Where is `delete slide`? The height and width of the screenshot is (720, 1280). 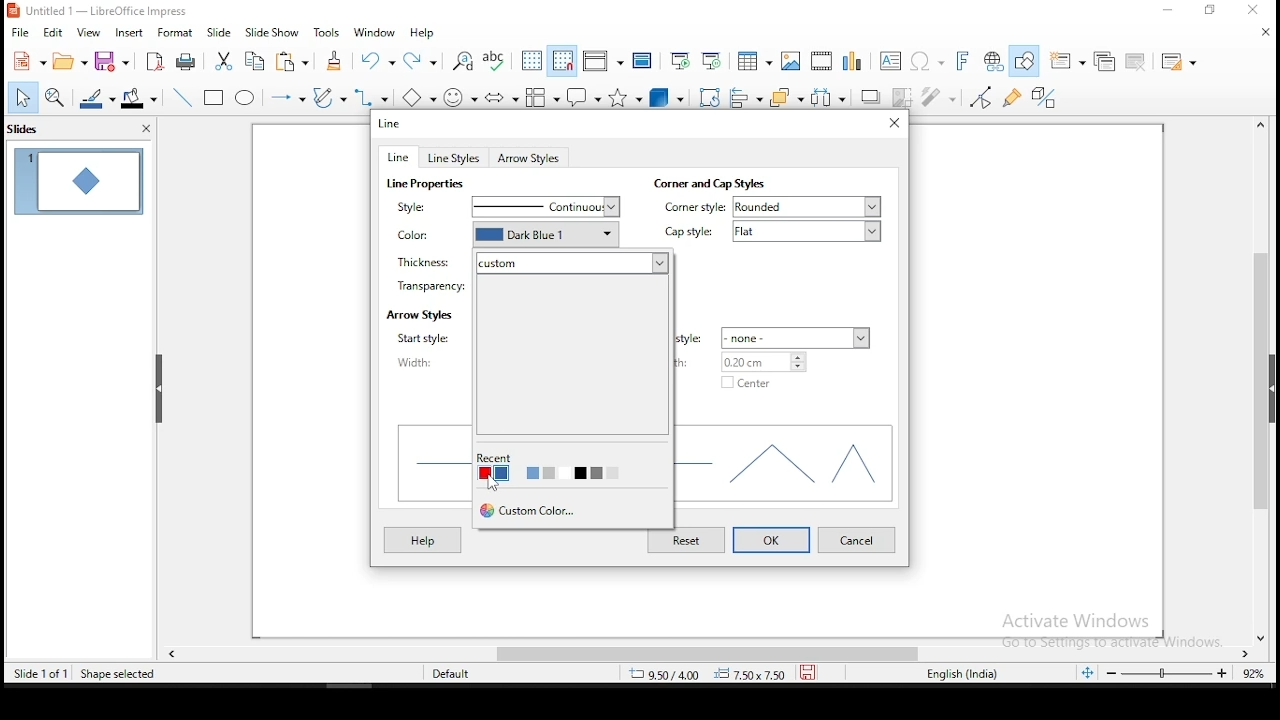 delete slide is located at coordinates (1137, 63).